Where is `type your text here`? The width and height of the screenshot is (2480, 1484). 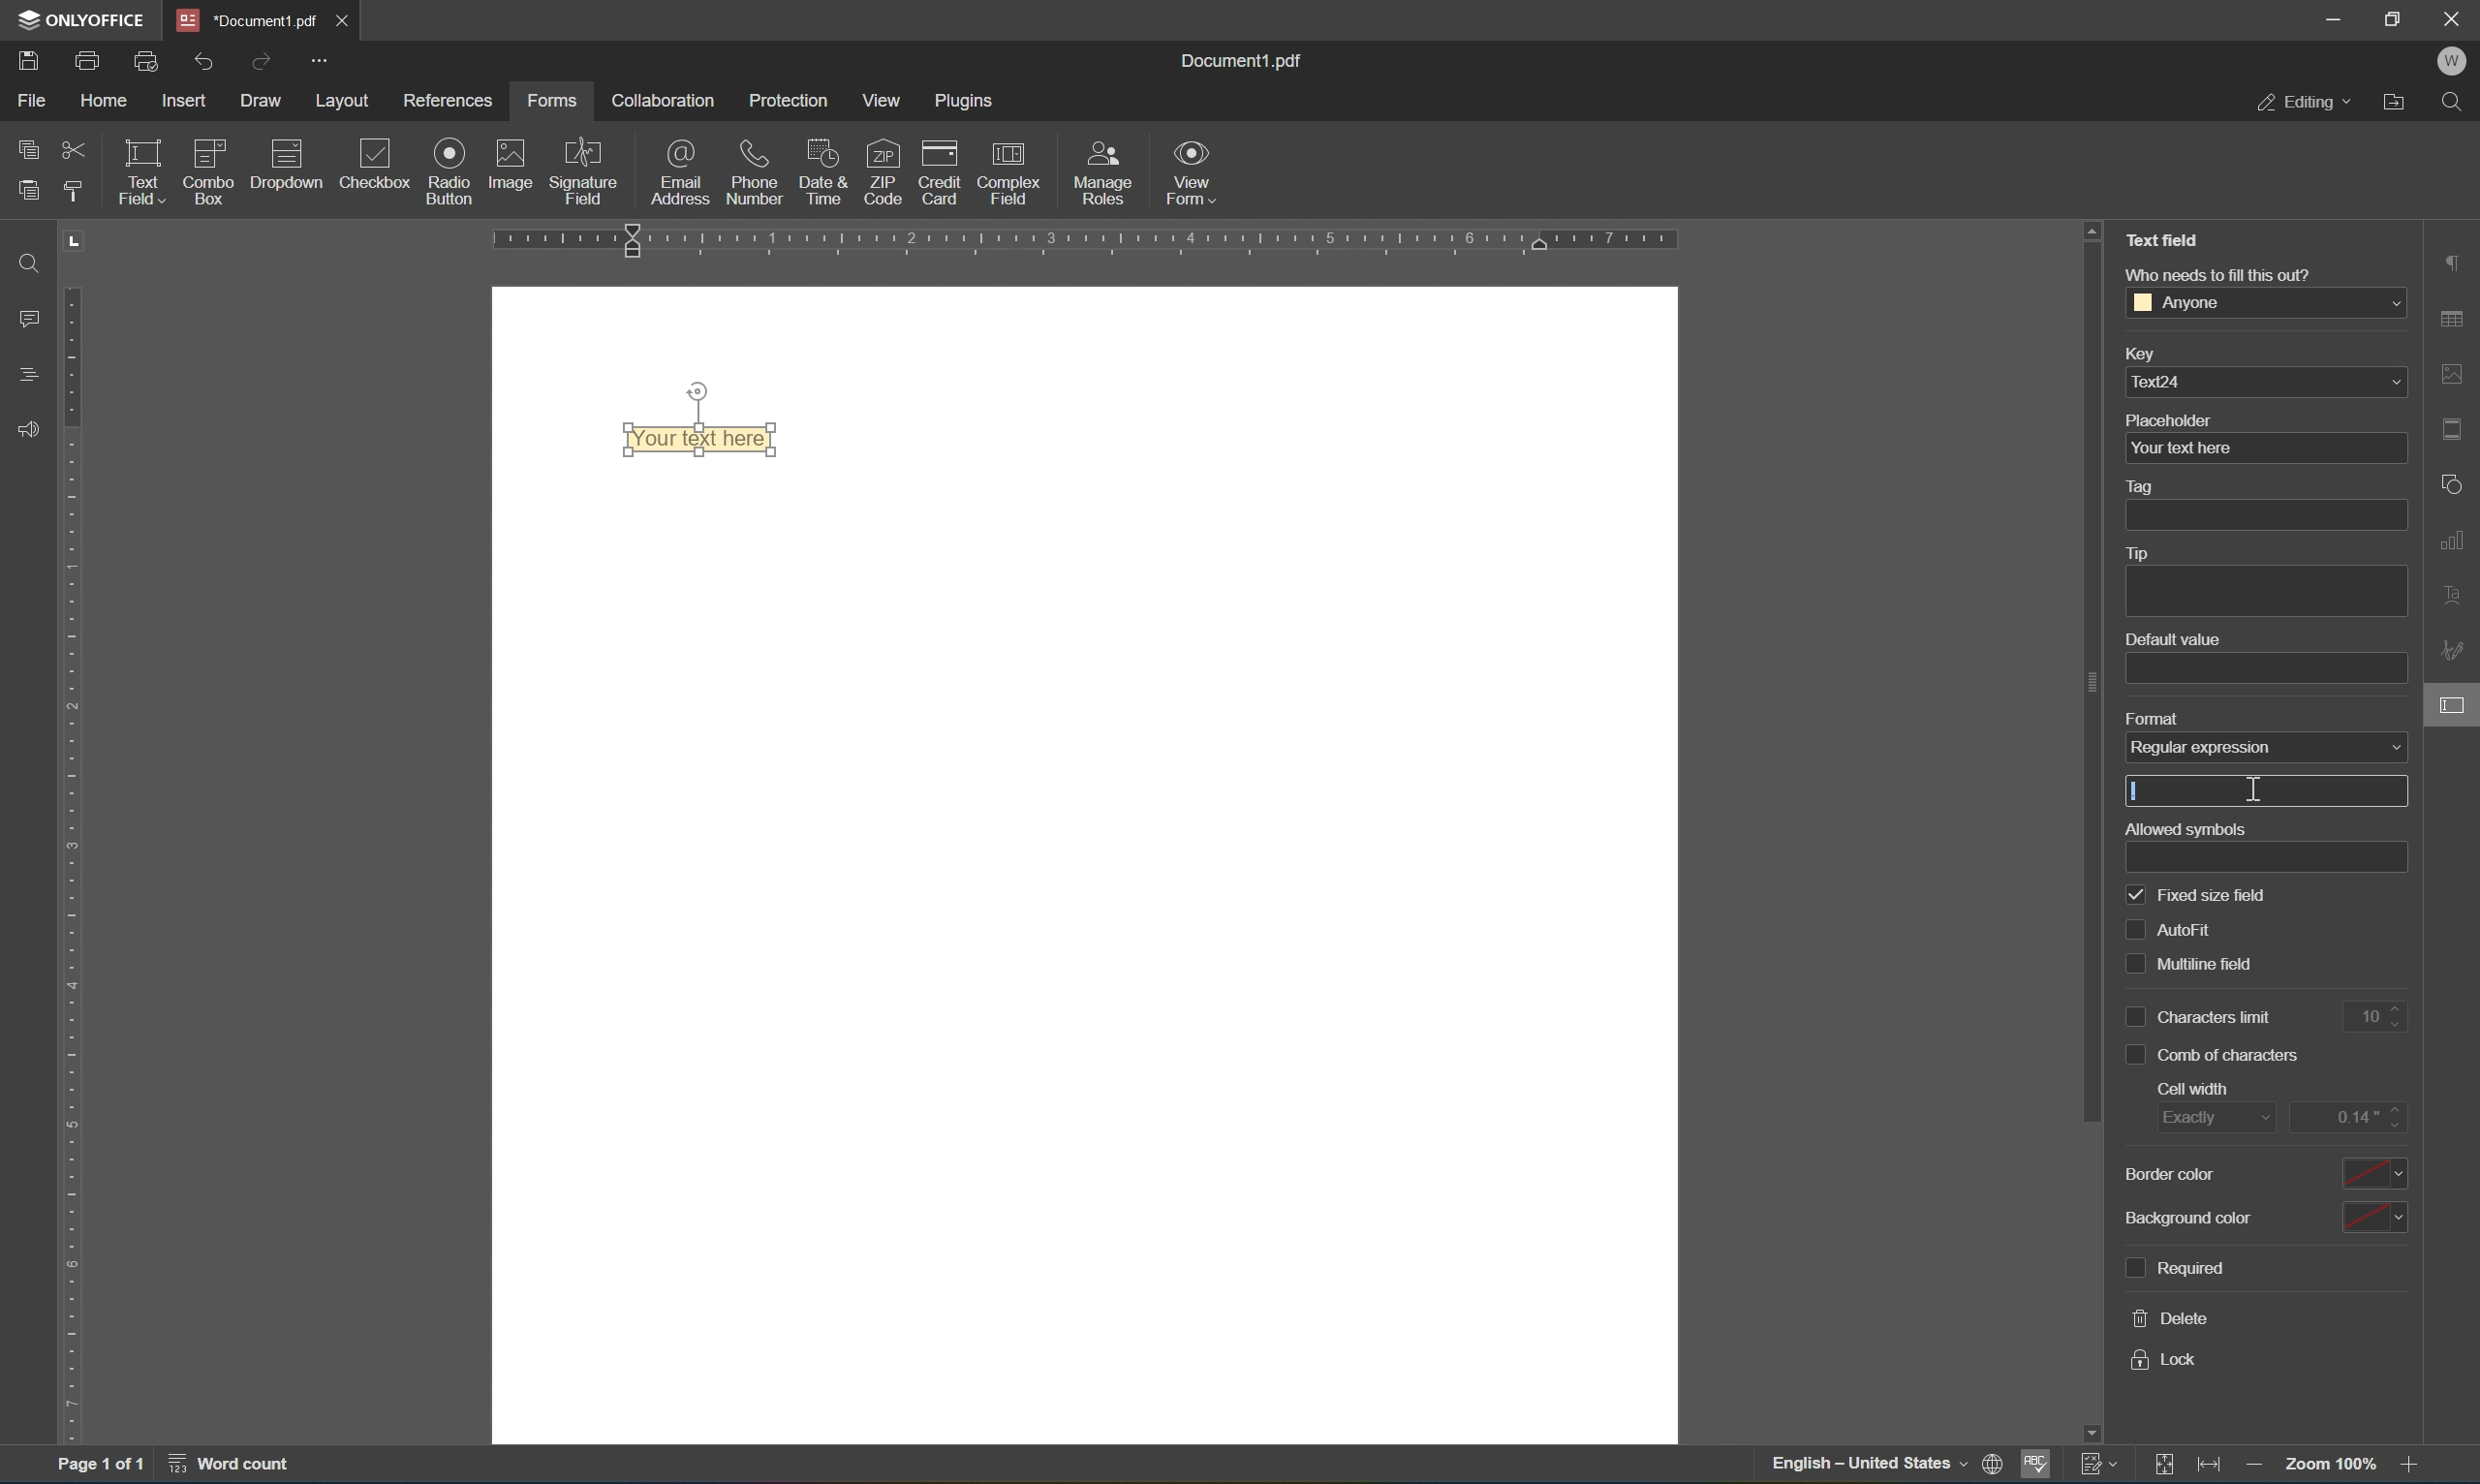 type your text here is located at coordinates (699, 438).